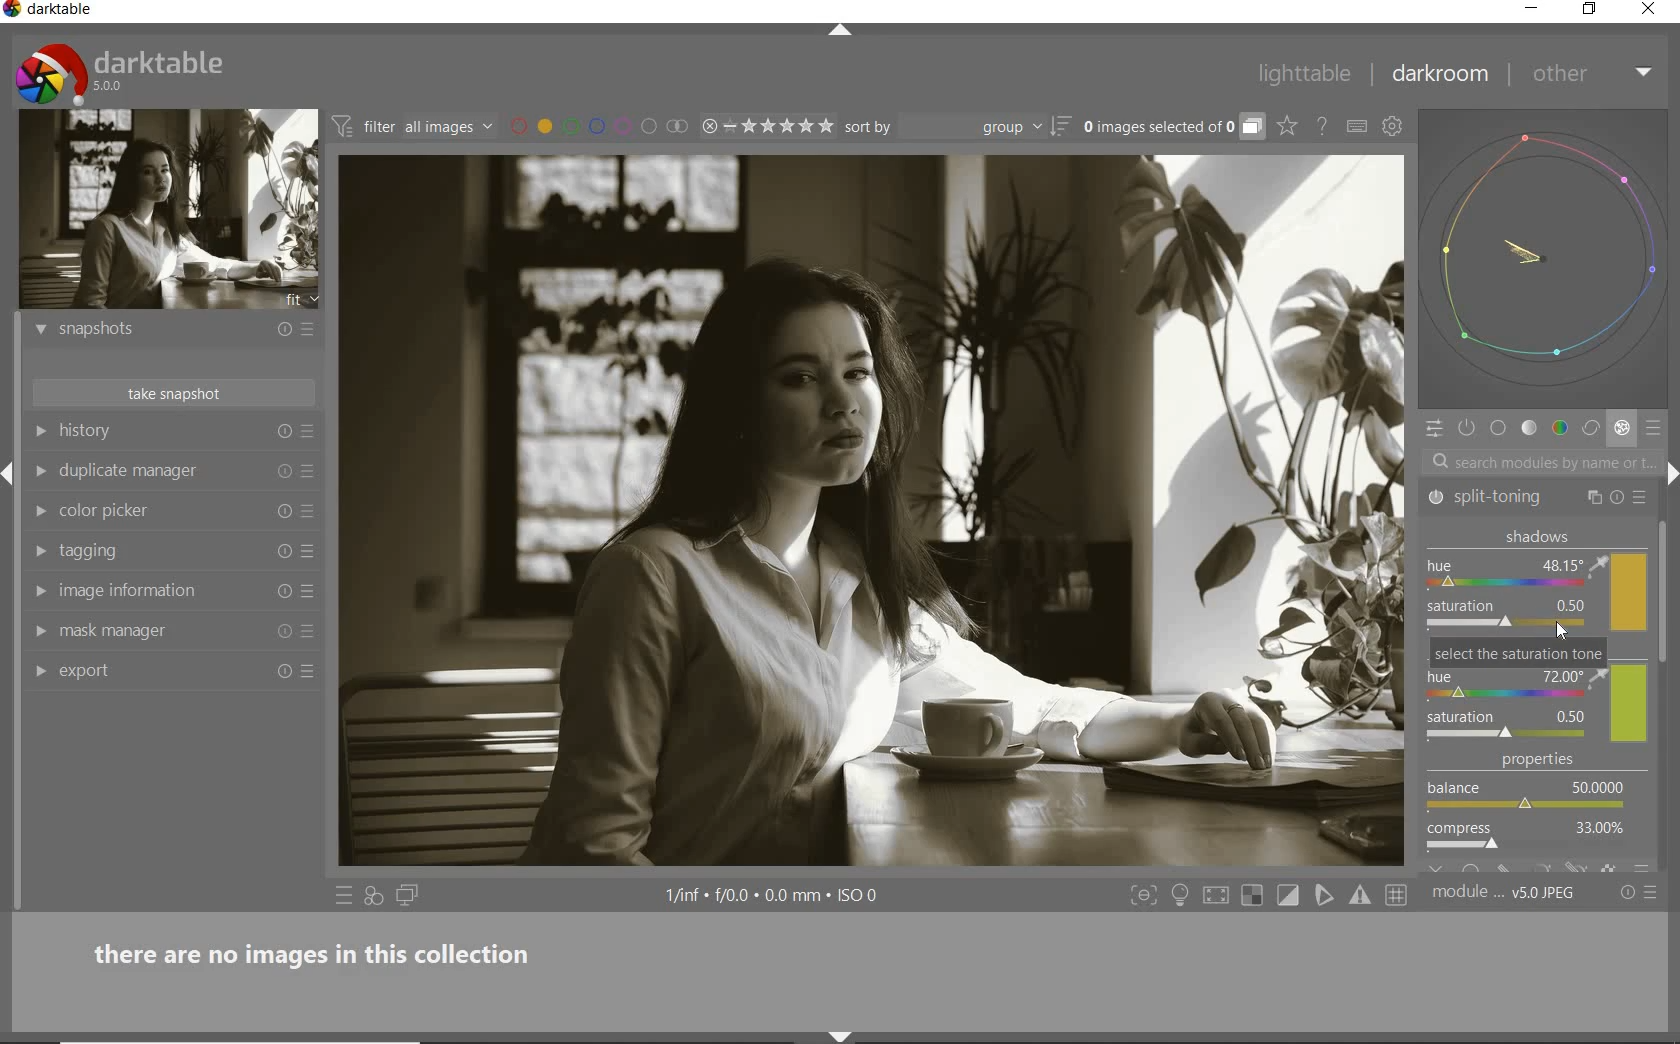 The width and height of the screenshot is (1680, 1044). Describe the element at coordinates (1305, 77) in the screenshot. I see `lighttable` at that location.